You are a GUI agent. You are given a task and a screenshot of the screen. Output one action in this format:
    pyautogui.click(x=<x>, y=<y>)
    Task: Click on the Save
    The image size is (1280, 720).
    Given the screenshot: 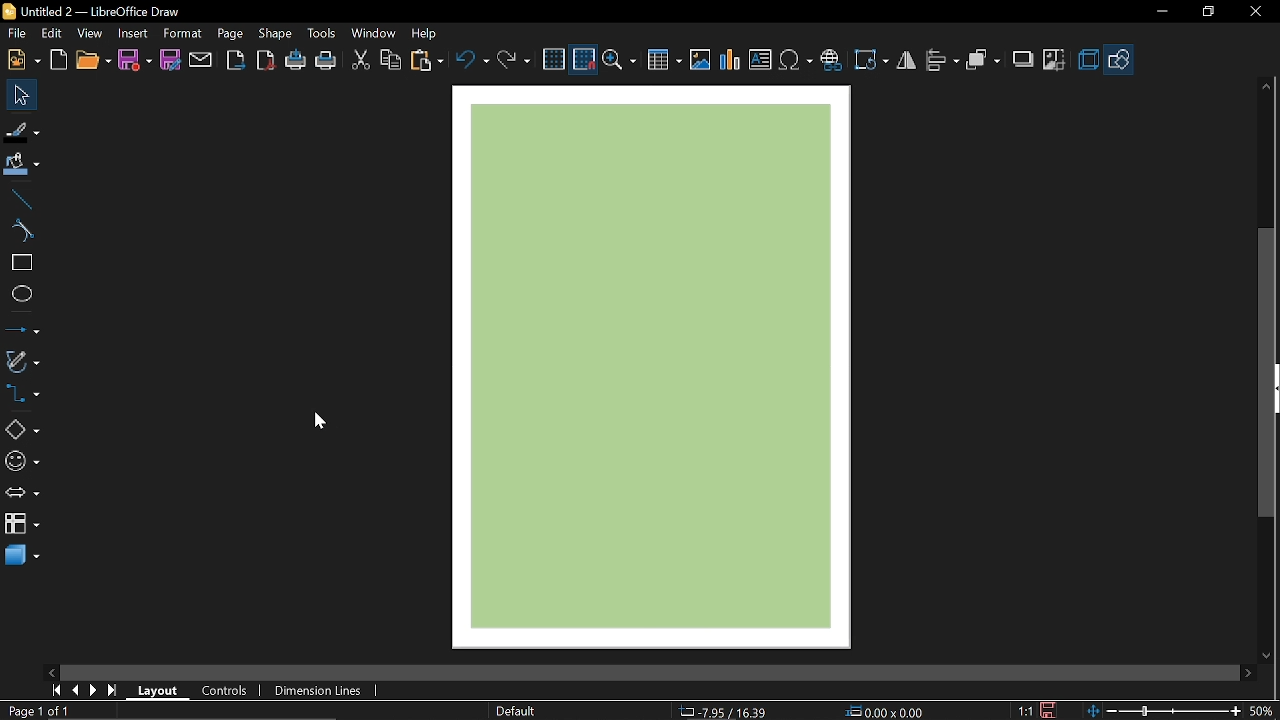 What is the action you would take?
    pyautogui.click(x=134, y=61)
    